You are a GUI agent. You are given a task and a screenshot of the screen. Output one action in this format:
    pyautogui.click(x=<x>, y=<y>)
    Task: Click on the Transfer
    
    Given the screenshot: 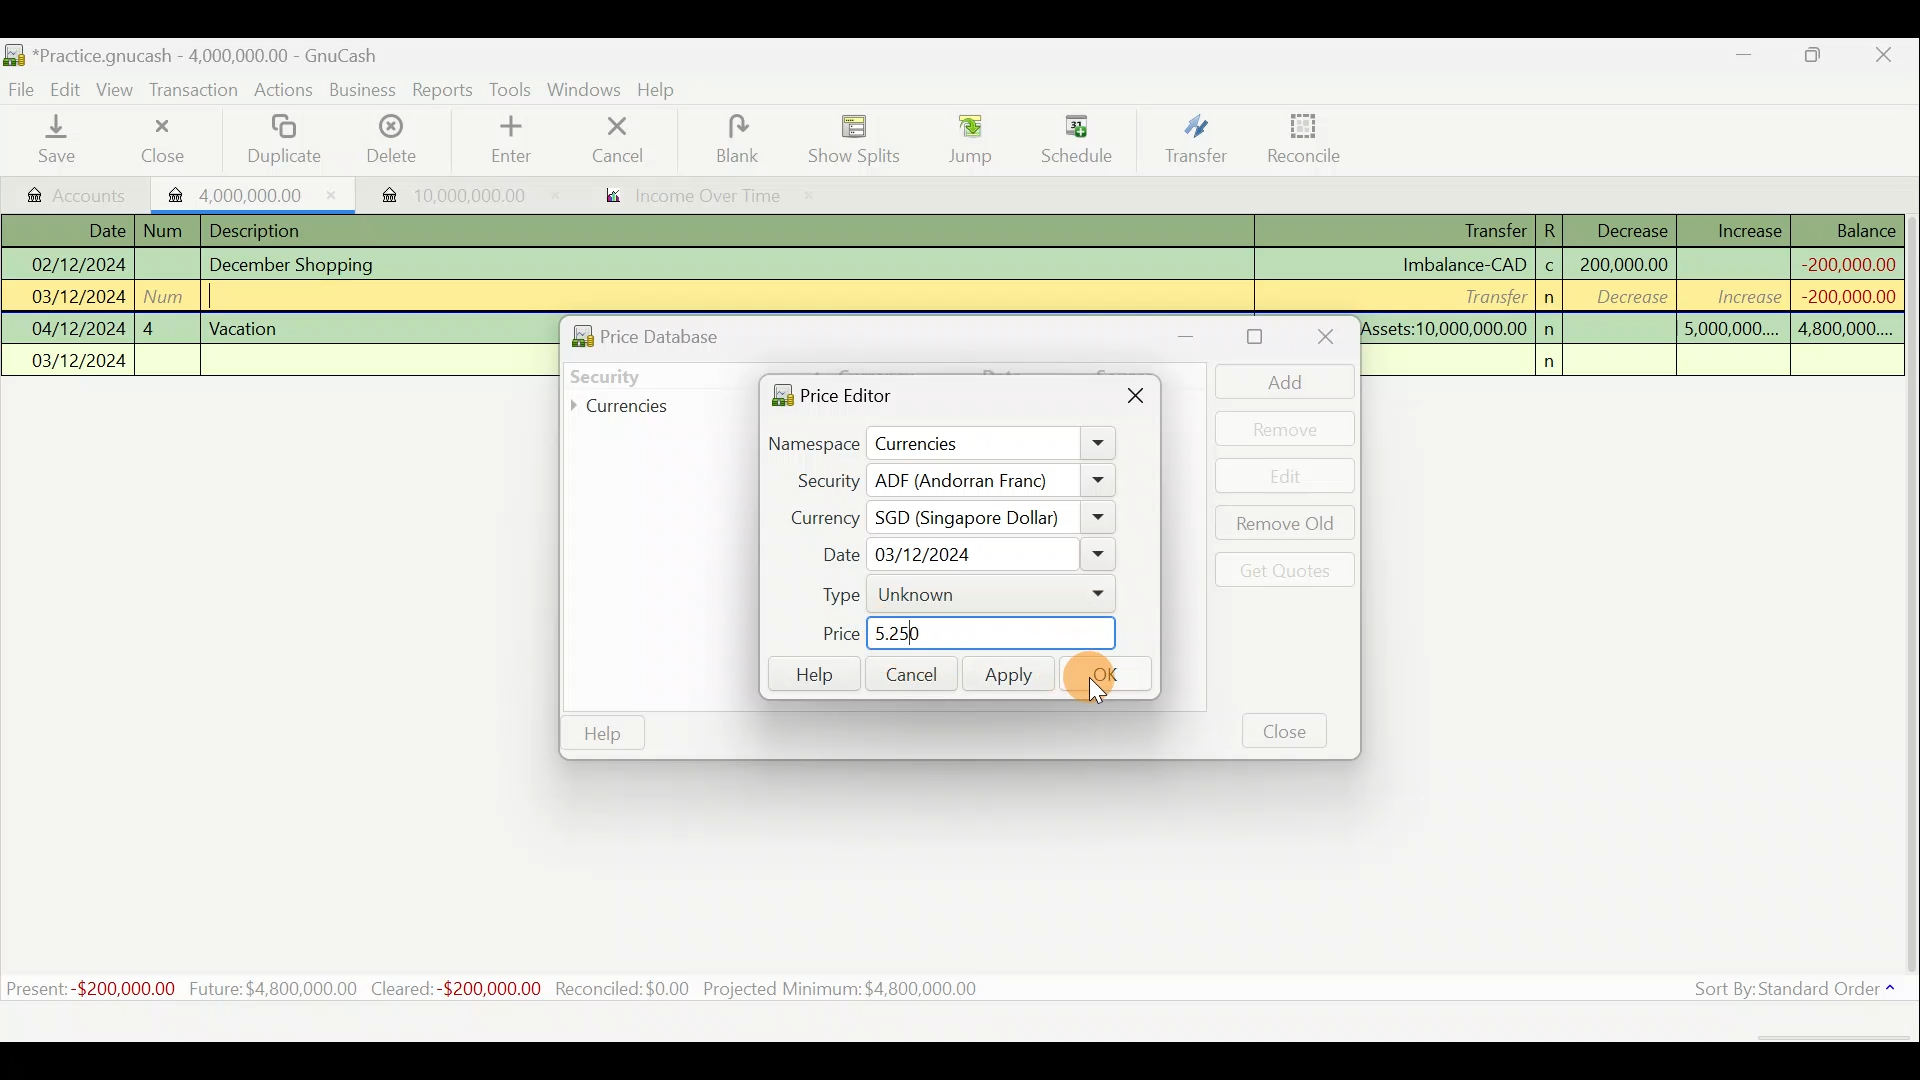 What is the action you would take?
    pyautogui.click(x=1489, y=295)
    